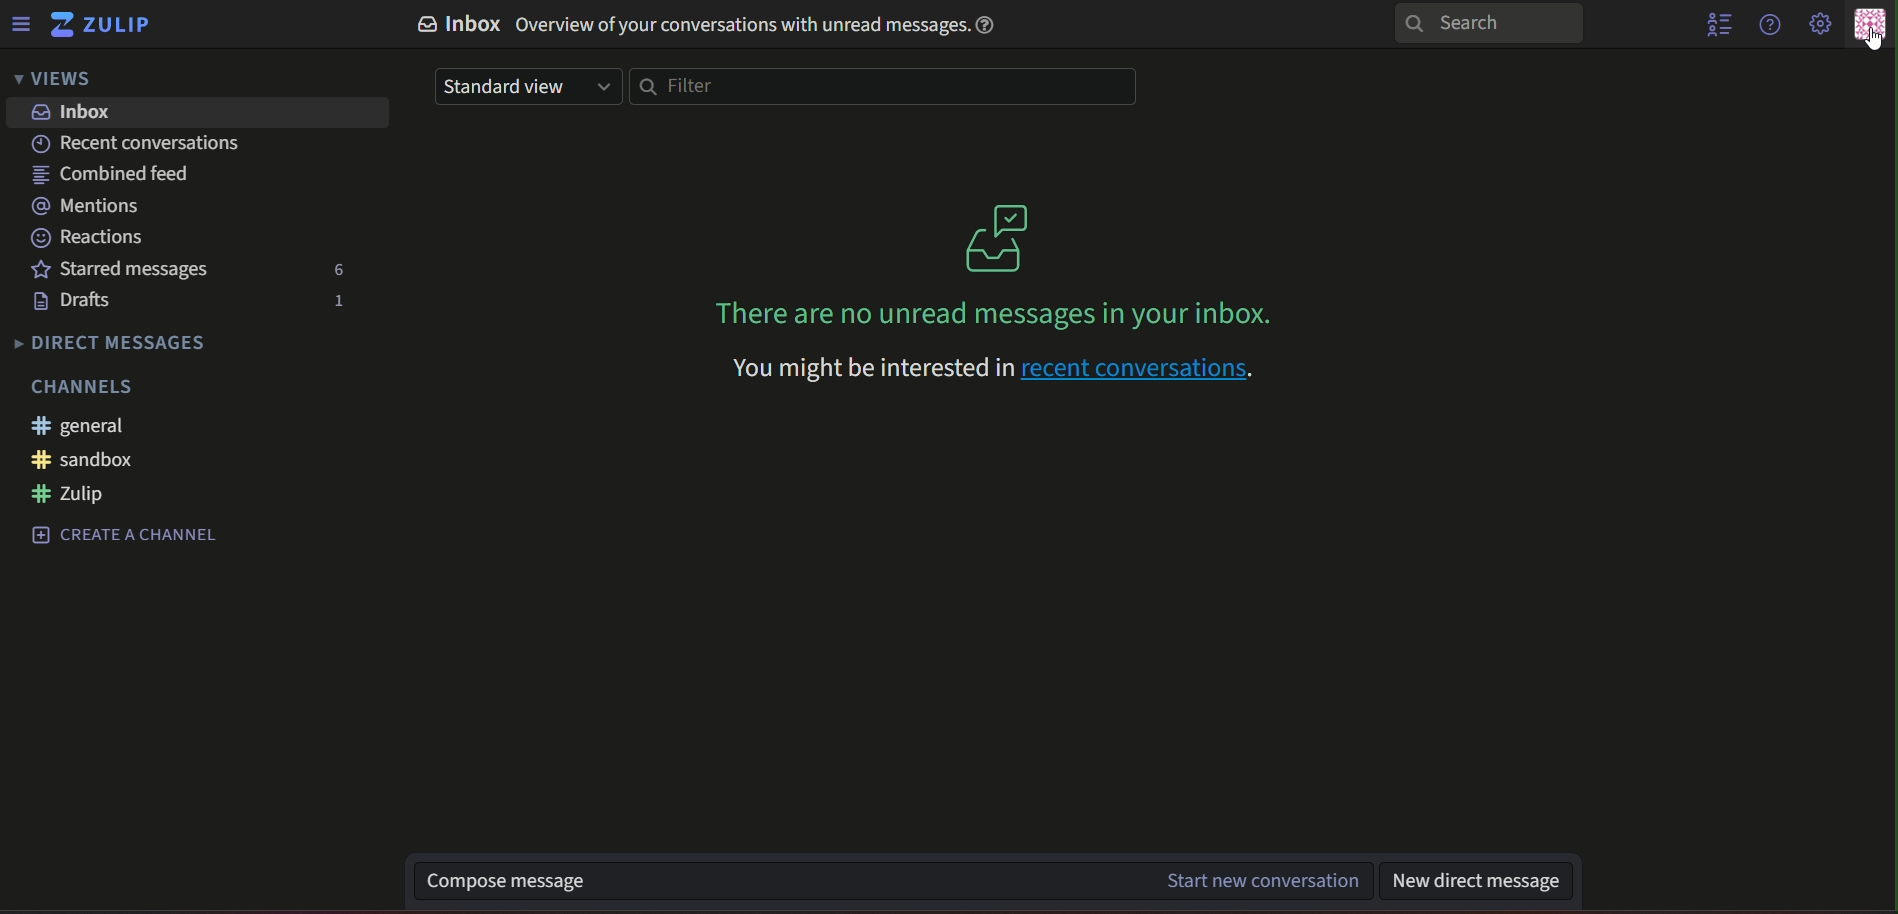  Describe the element at coordinates (84, 388) in the screenshot. I see `text` at that location.